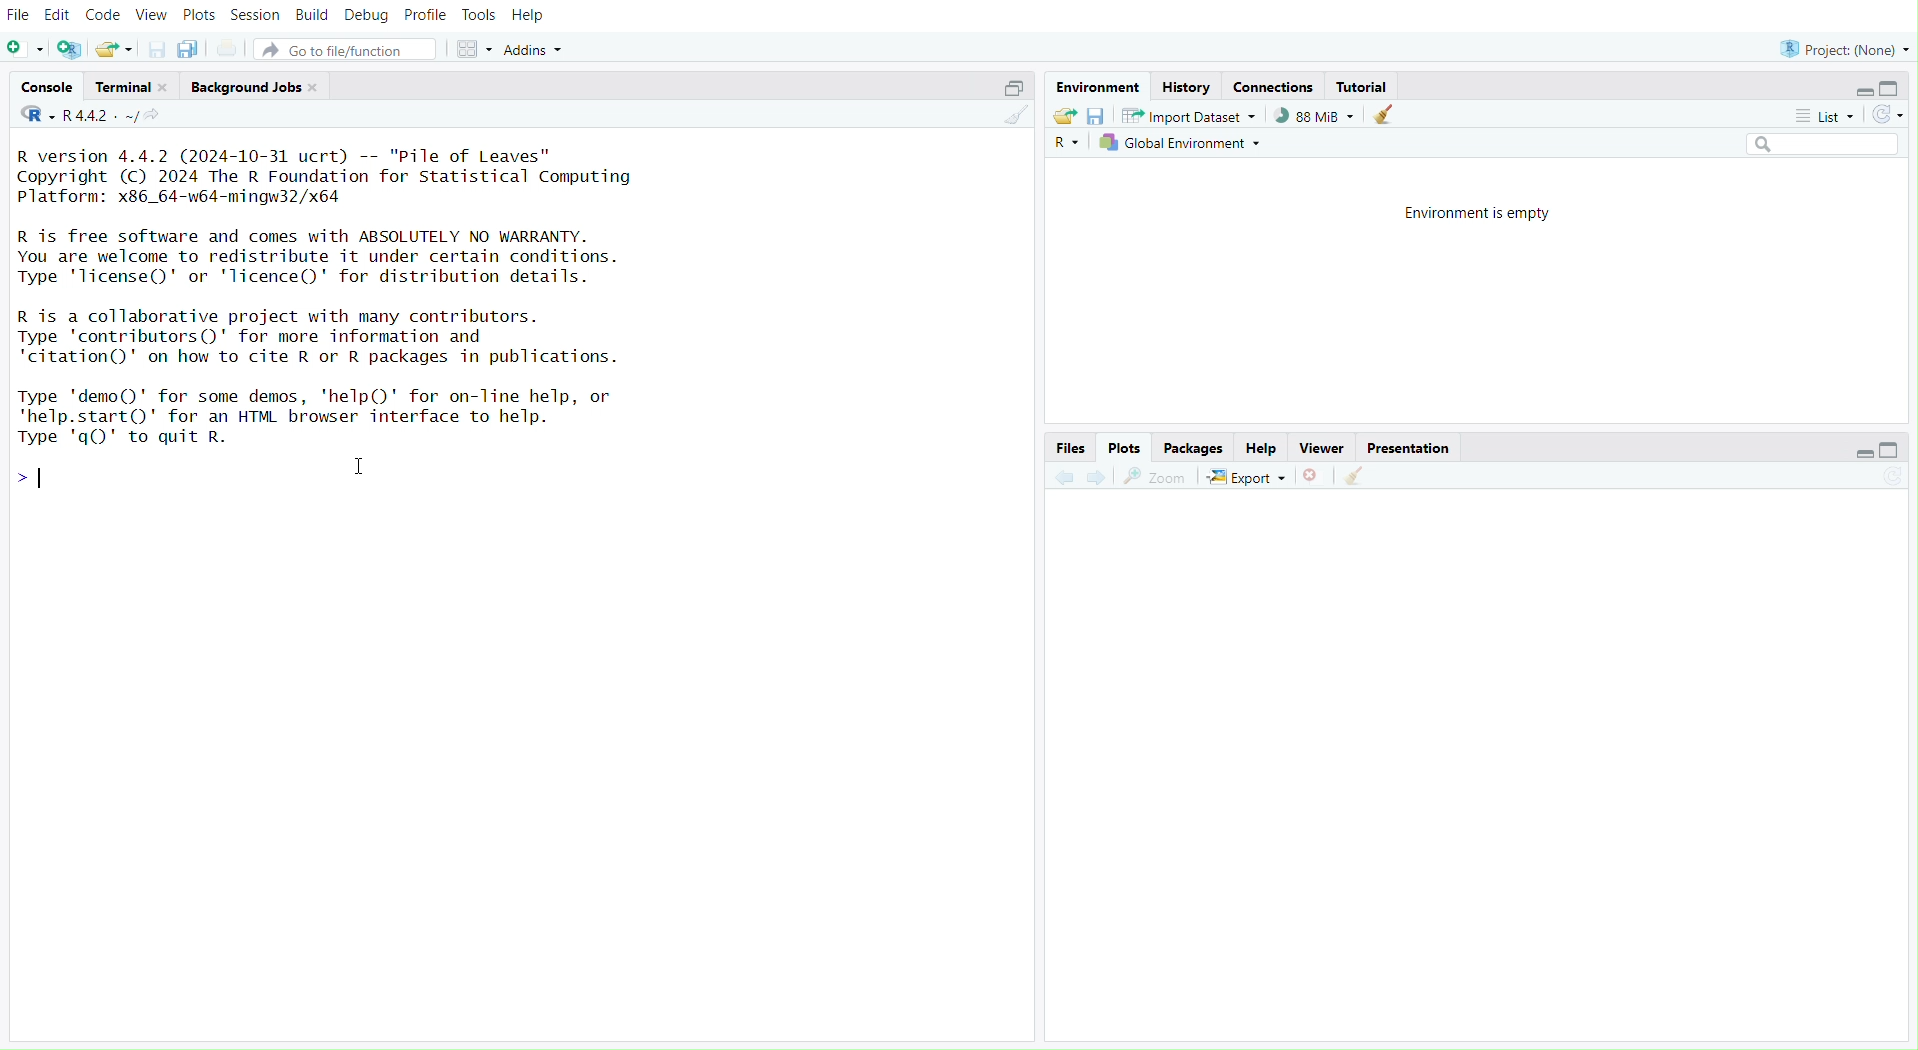 This screenshot has height=1050, width=1918. I want to click on Clear console (Ctrl +L), so click(1389, 114).